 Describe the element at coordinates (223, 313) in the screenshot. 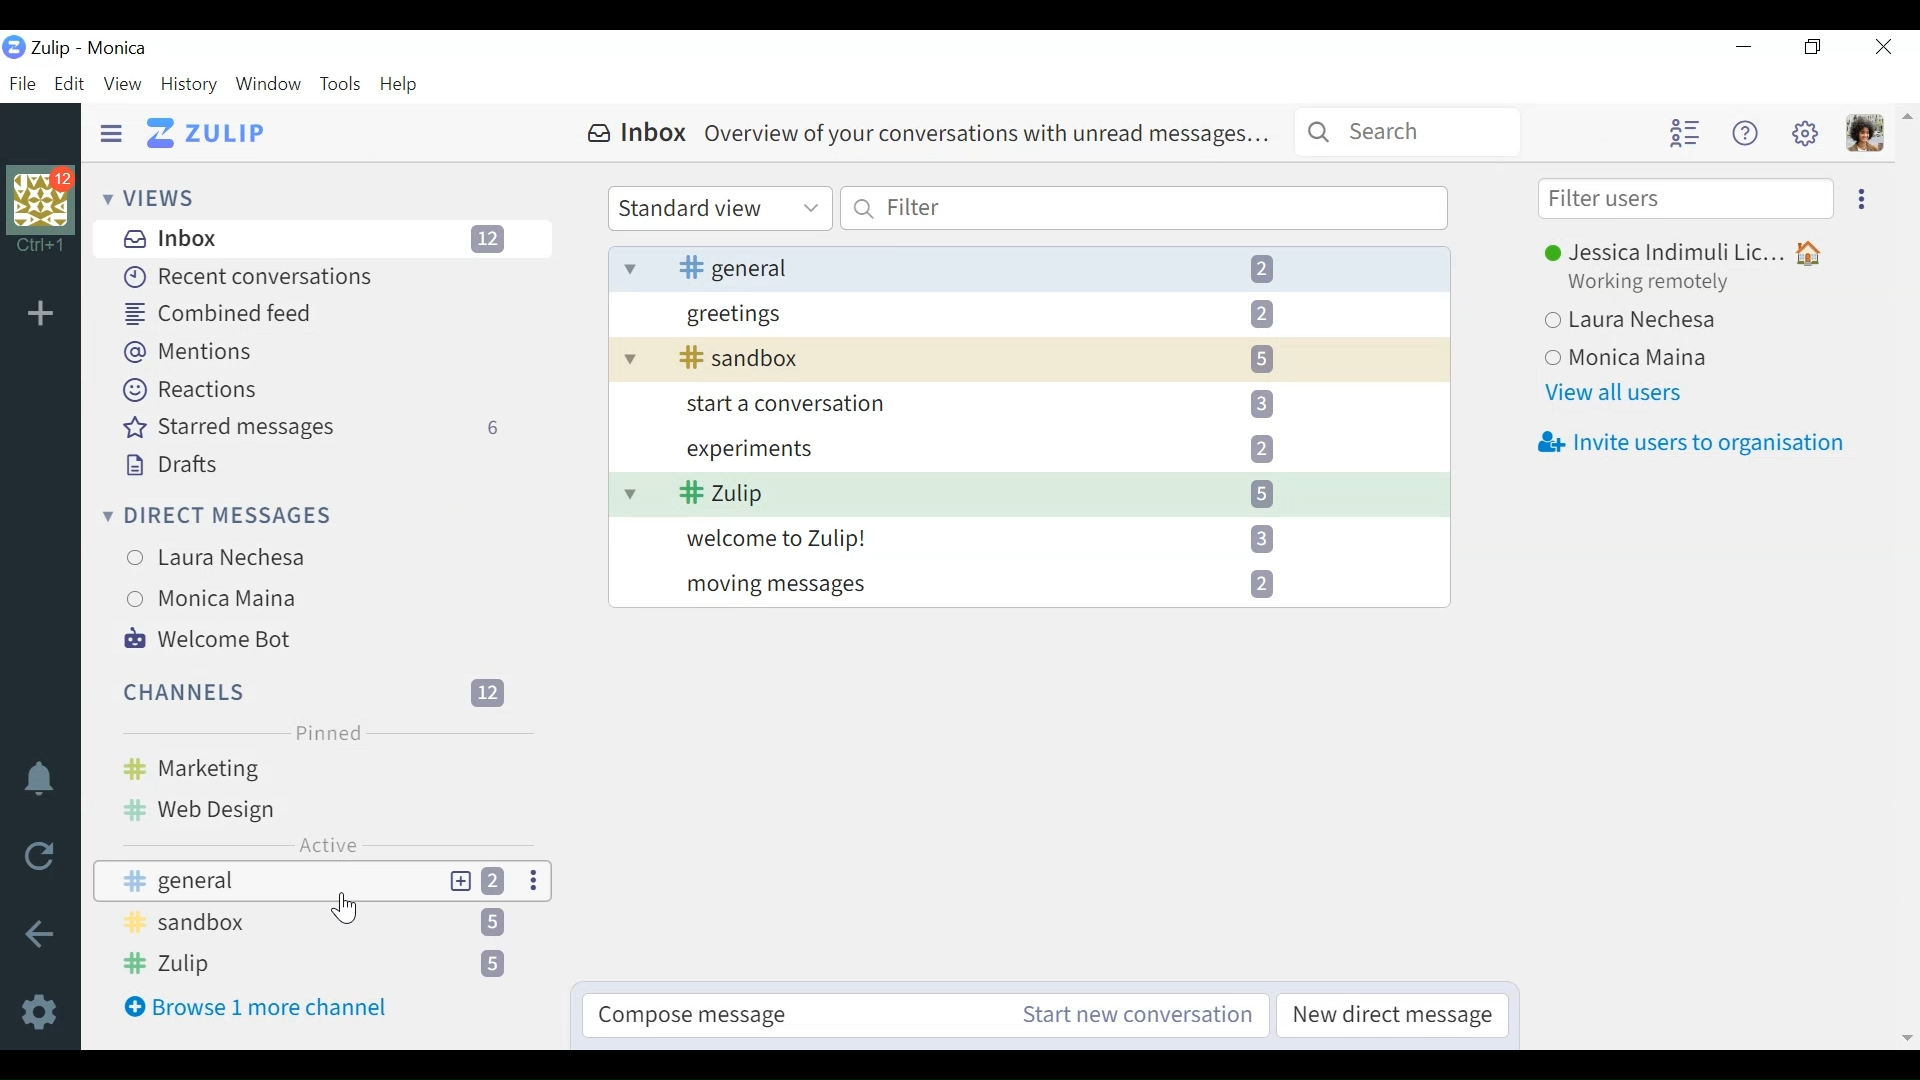

I see `Combined feed` at that location.